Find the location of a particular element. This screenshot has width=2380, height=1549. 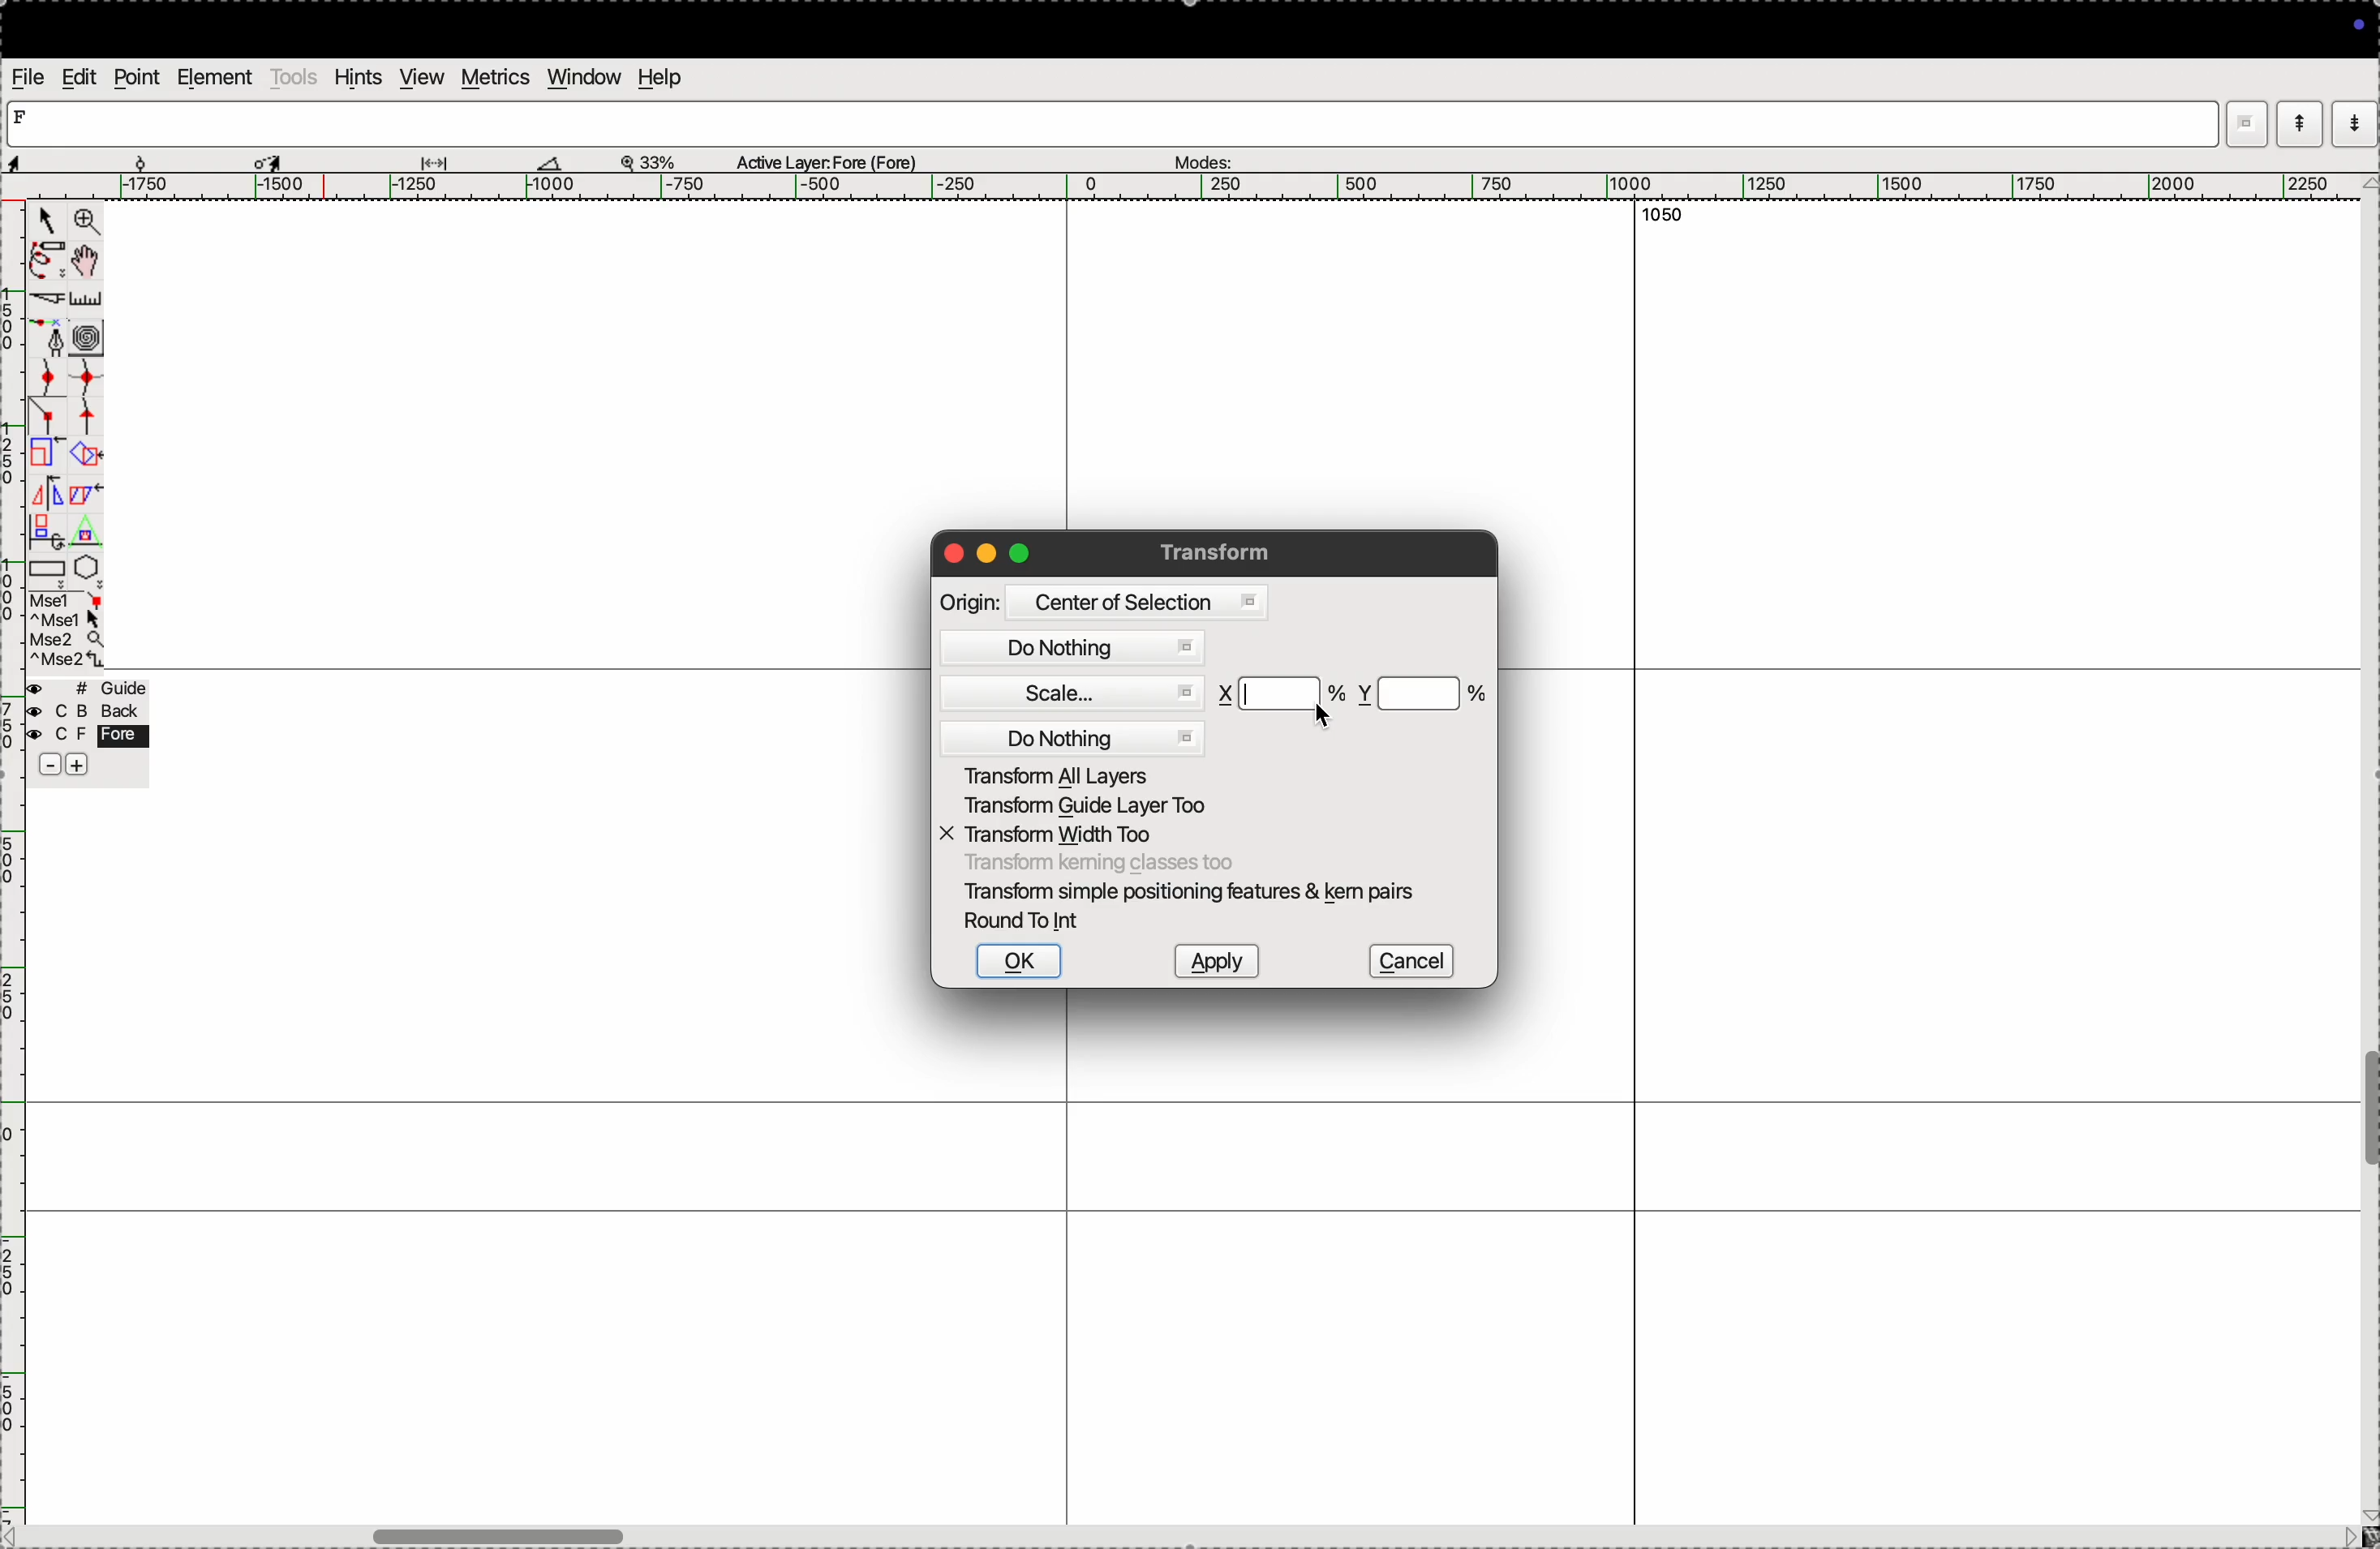

closing is located at coordinates (953, 554).